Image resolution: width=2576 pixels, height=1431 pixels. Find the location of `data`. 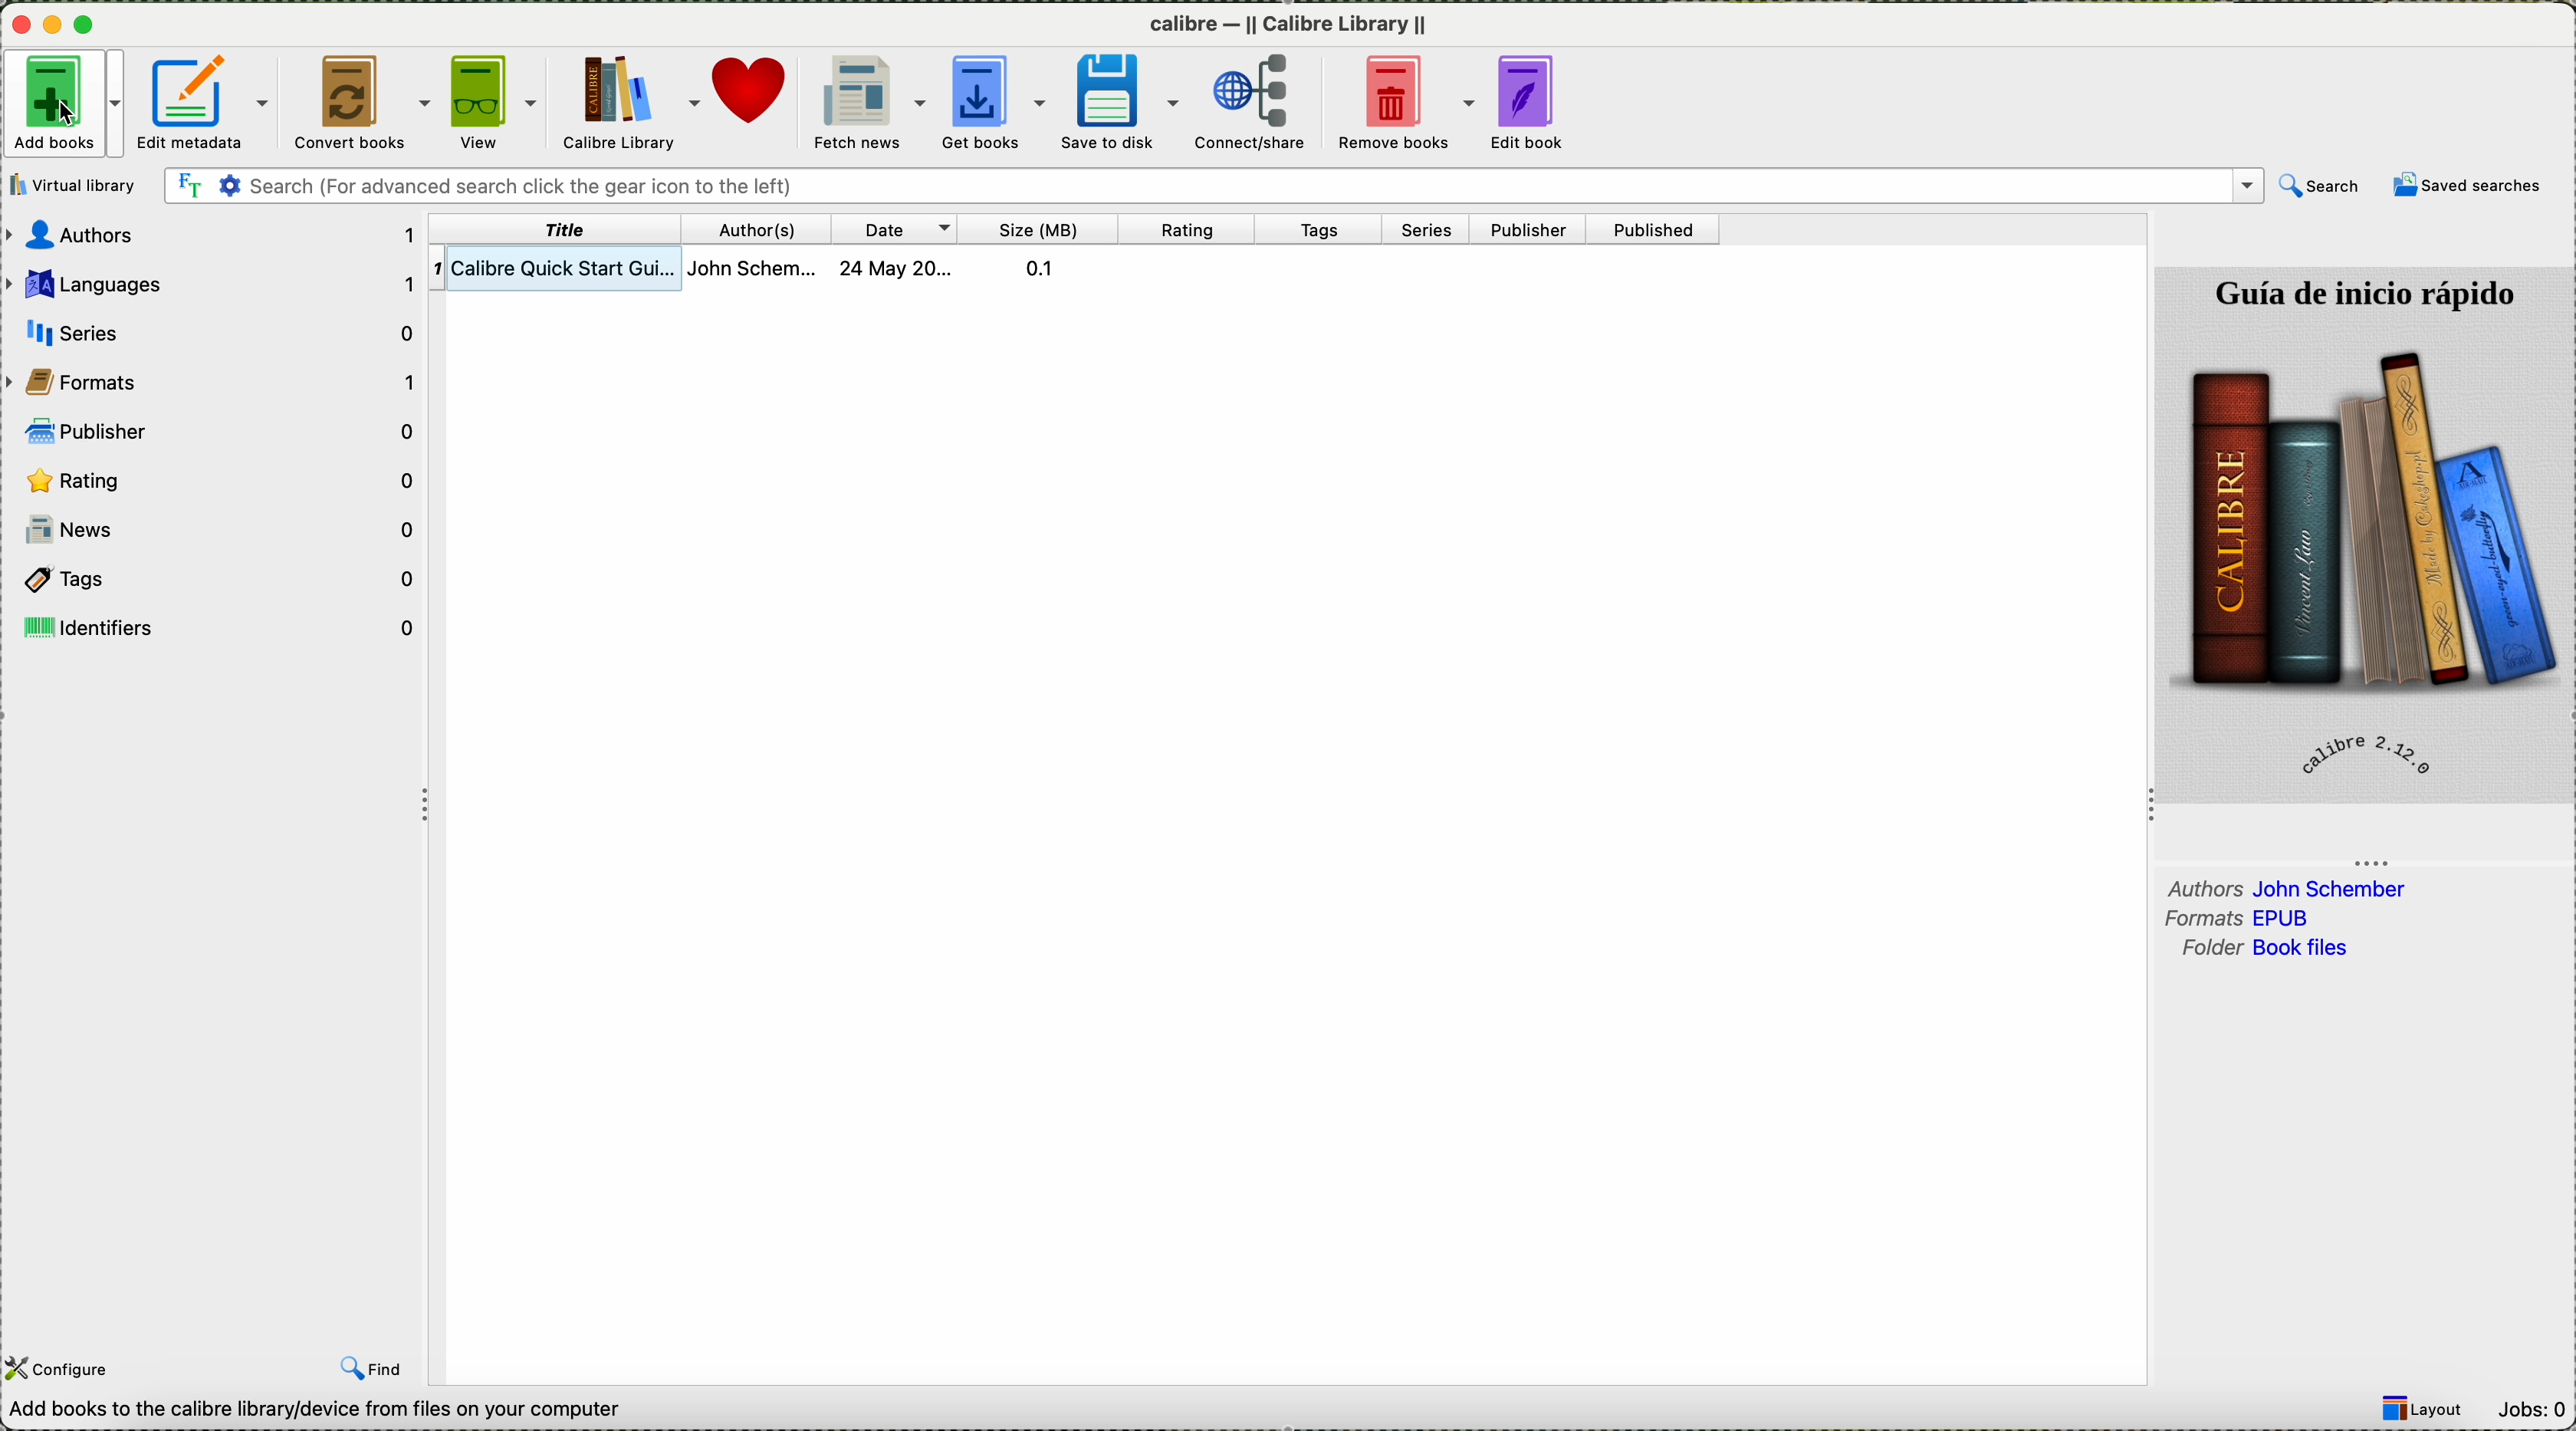

data is located at coordinates (312, 1411).